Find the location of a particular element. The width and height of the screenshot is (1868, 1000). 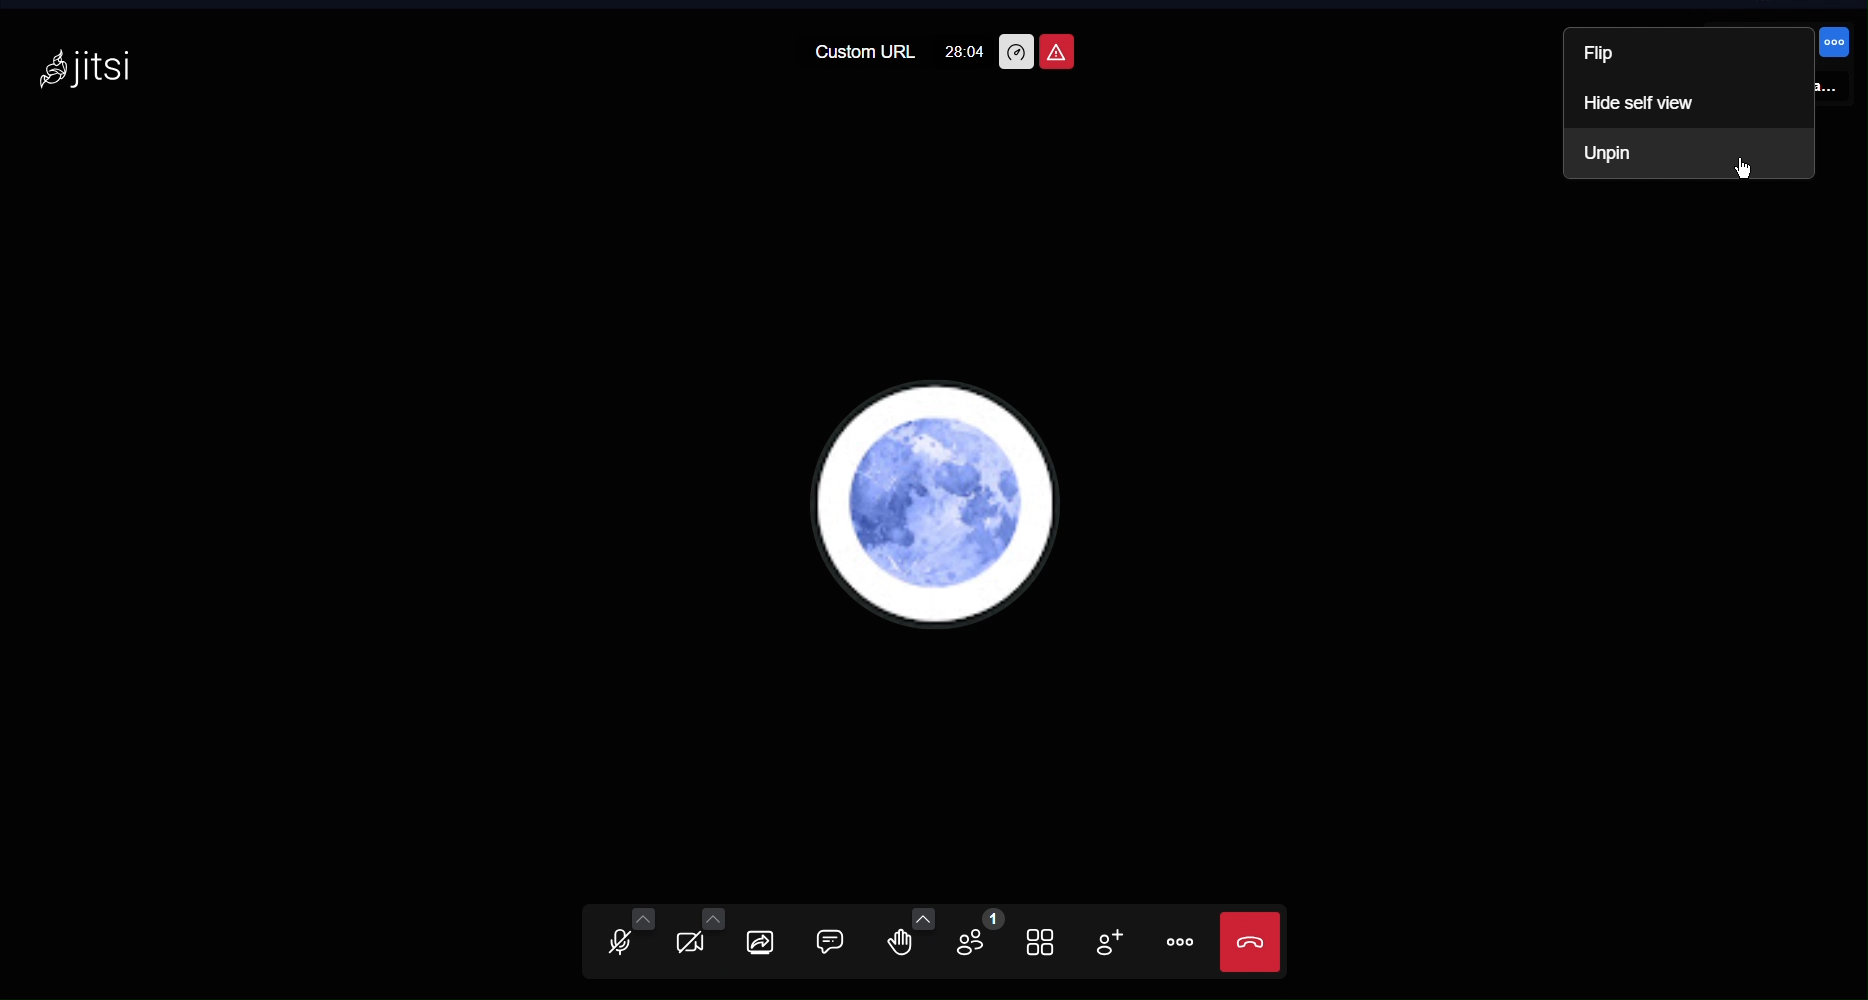

more options is located at coordinates (1837, 42).